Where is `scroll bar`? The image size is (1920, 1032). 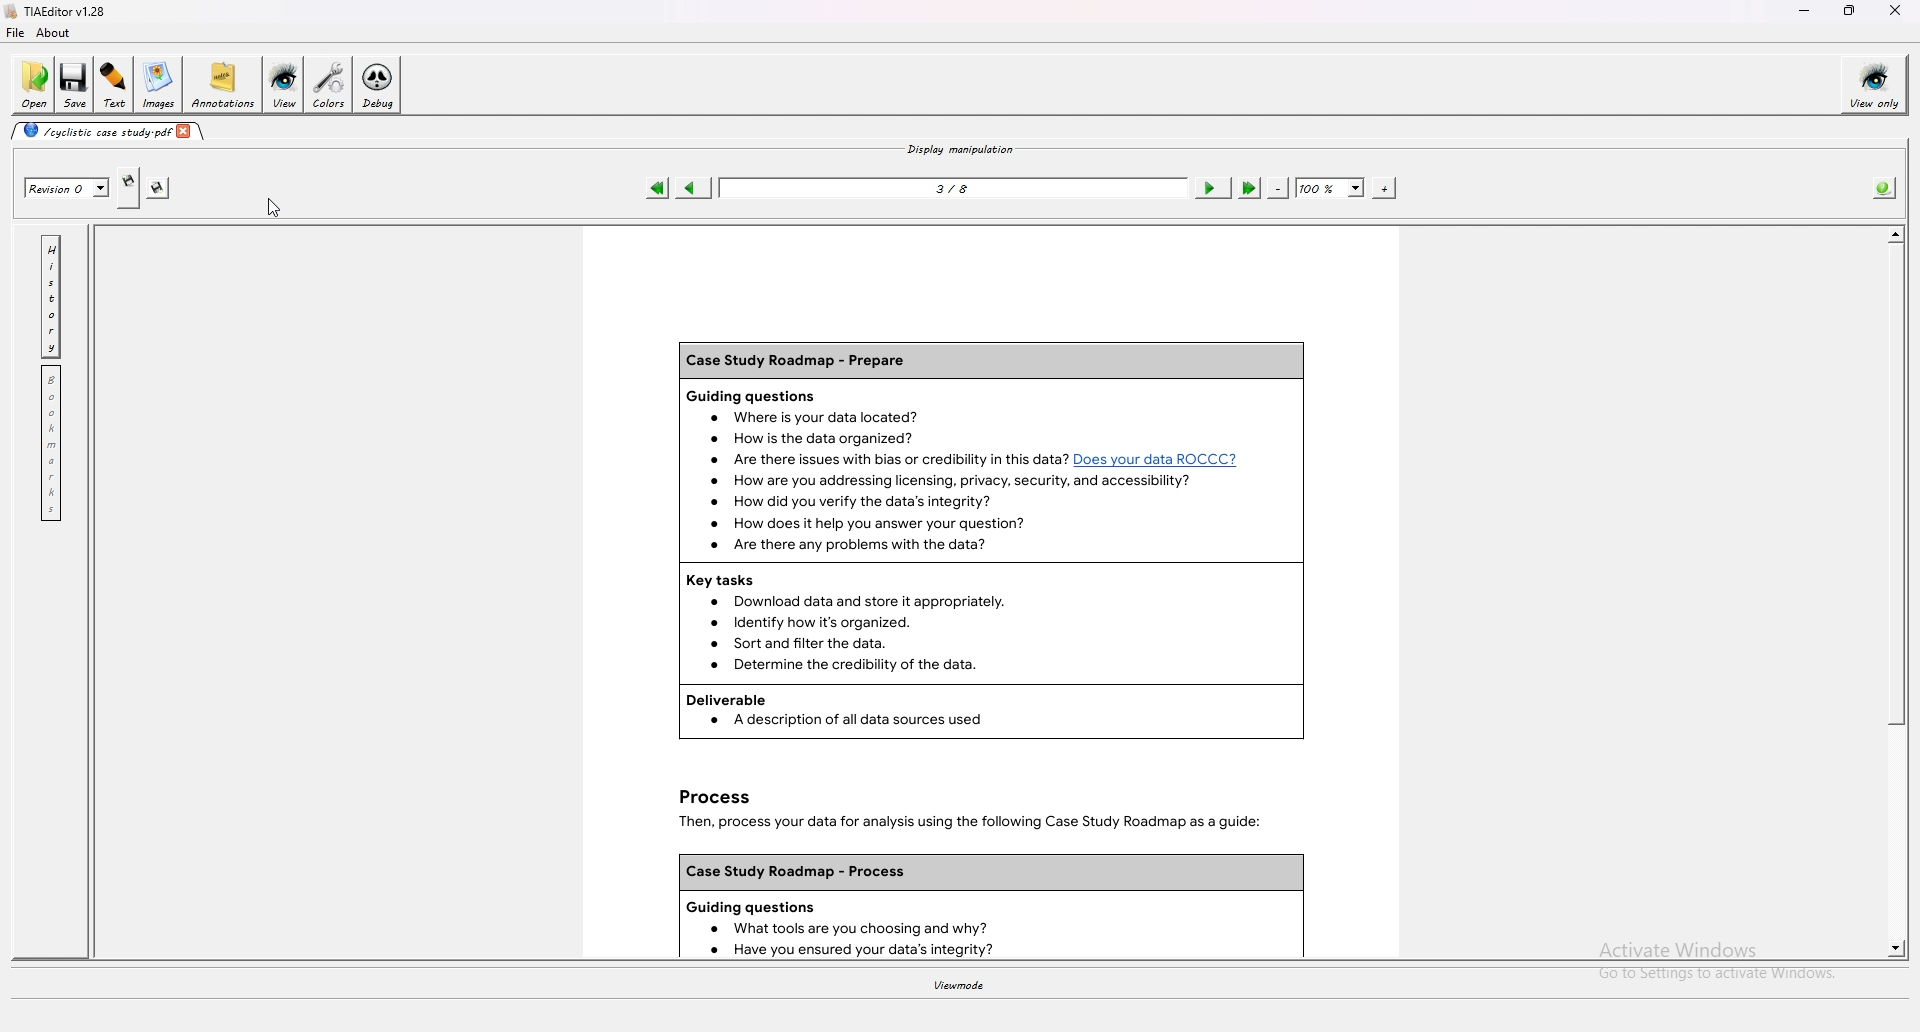
scroll bar is located at coordinates (1895, 485).